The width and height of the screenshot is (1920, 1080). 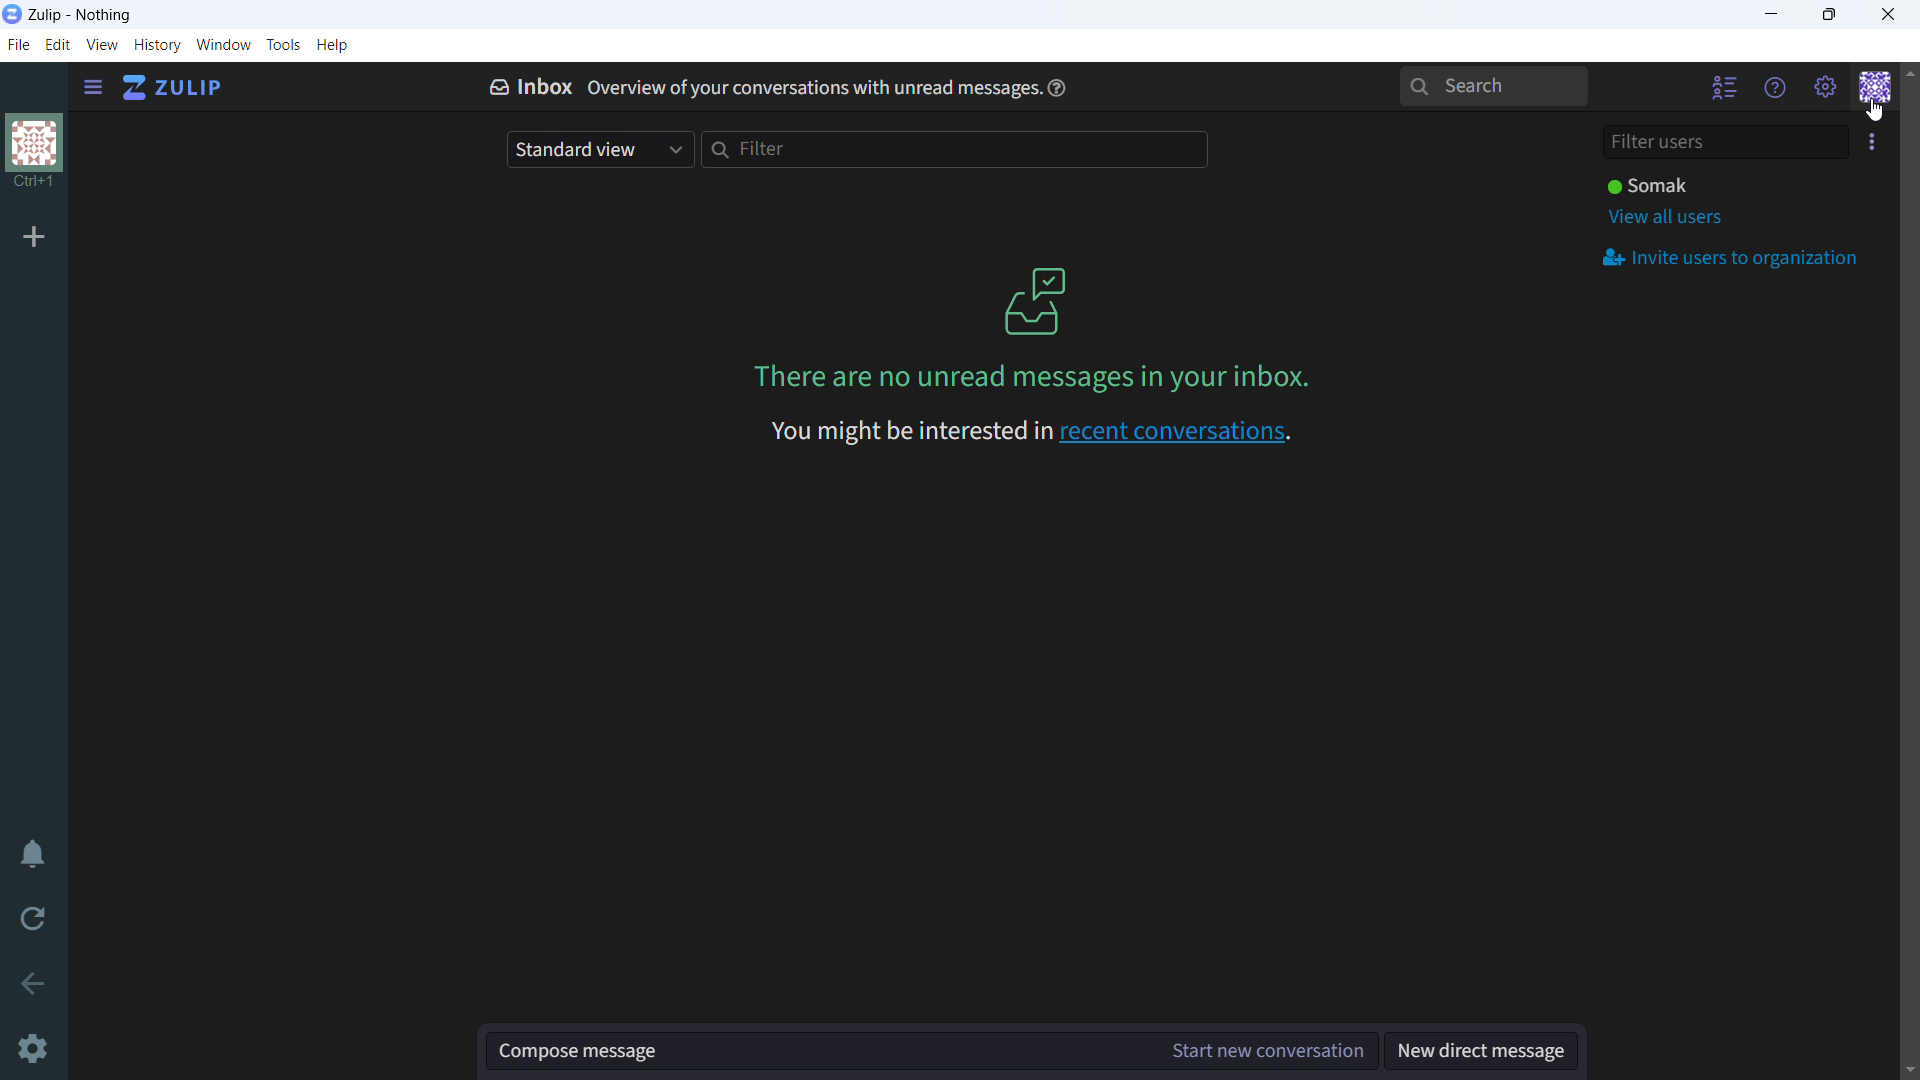 I want to click on history, so click(x=158, y=45).